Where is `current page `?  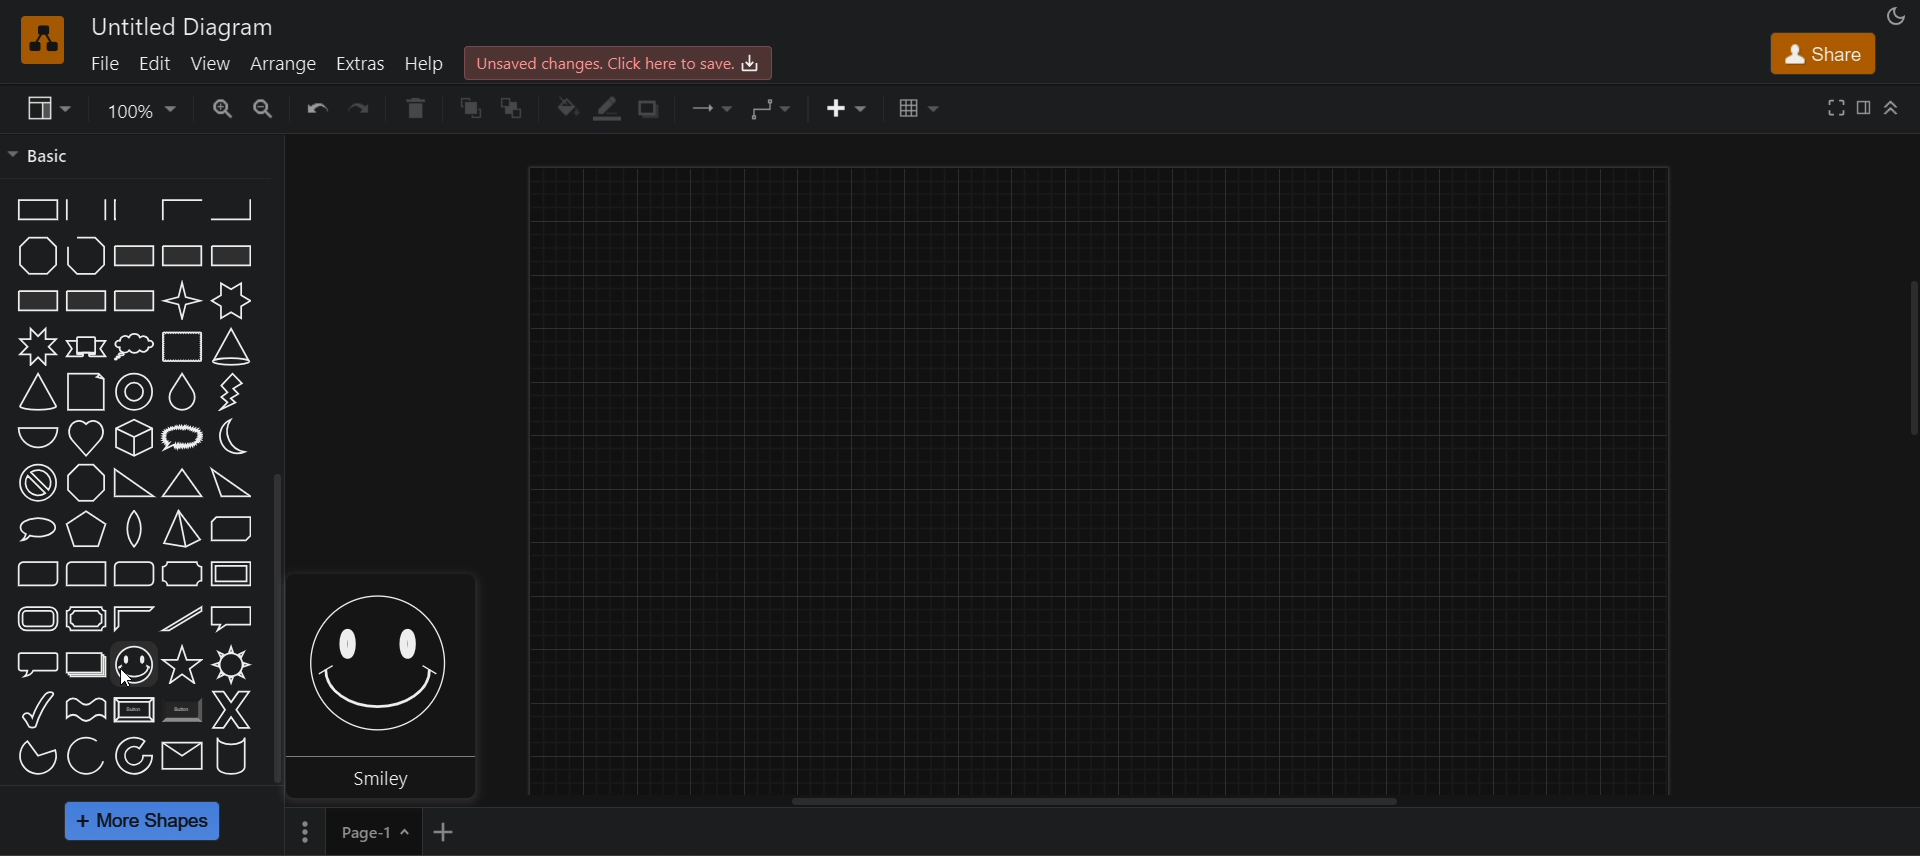 current page  is located at coordinates (372, 832).